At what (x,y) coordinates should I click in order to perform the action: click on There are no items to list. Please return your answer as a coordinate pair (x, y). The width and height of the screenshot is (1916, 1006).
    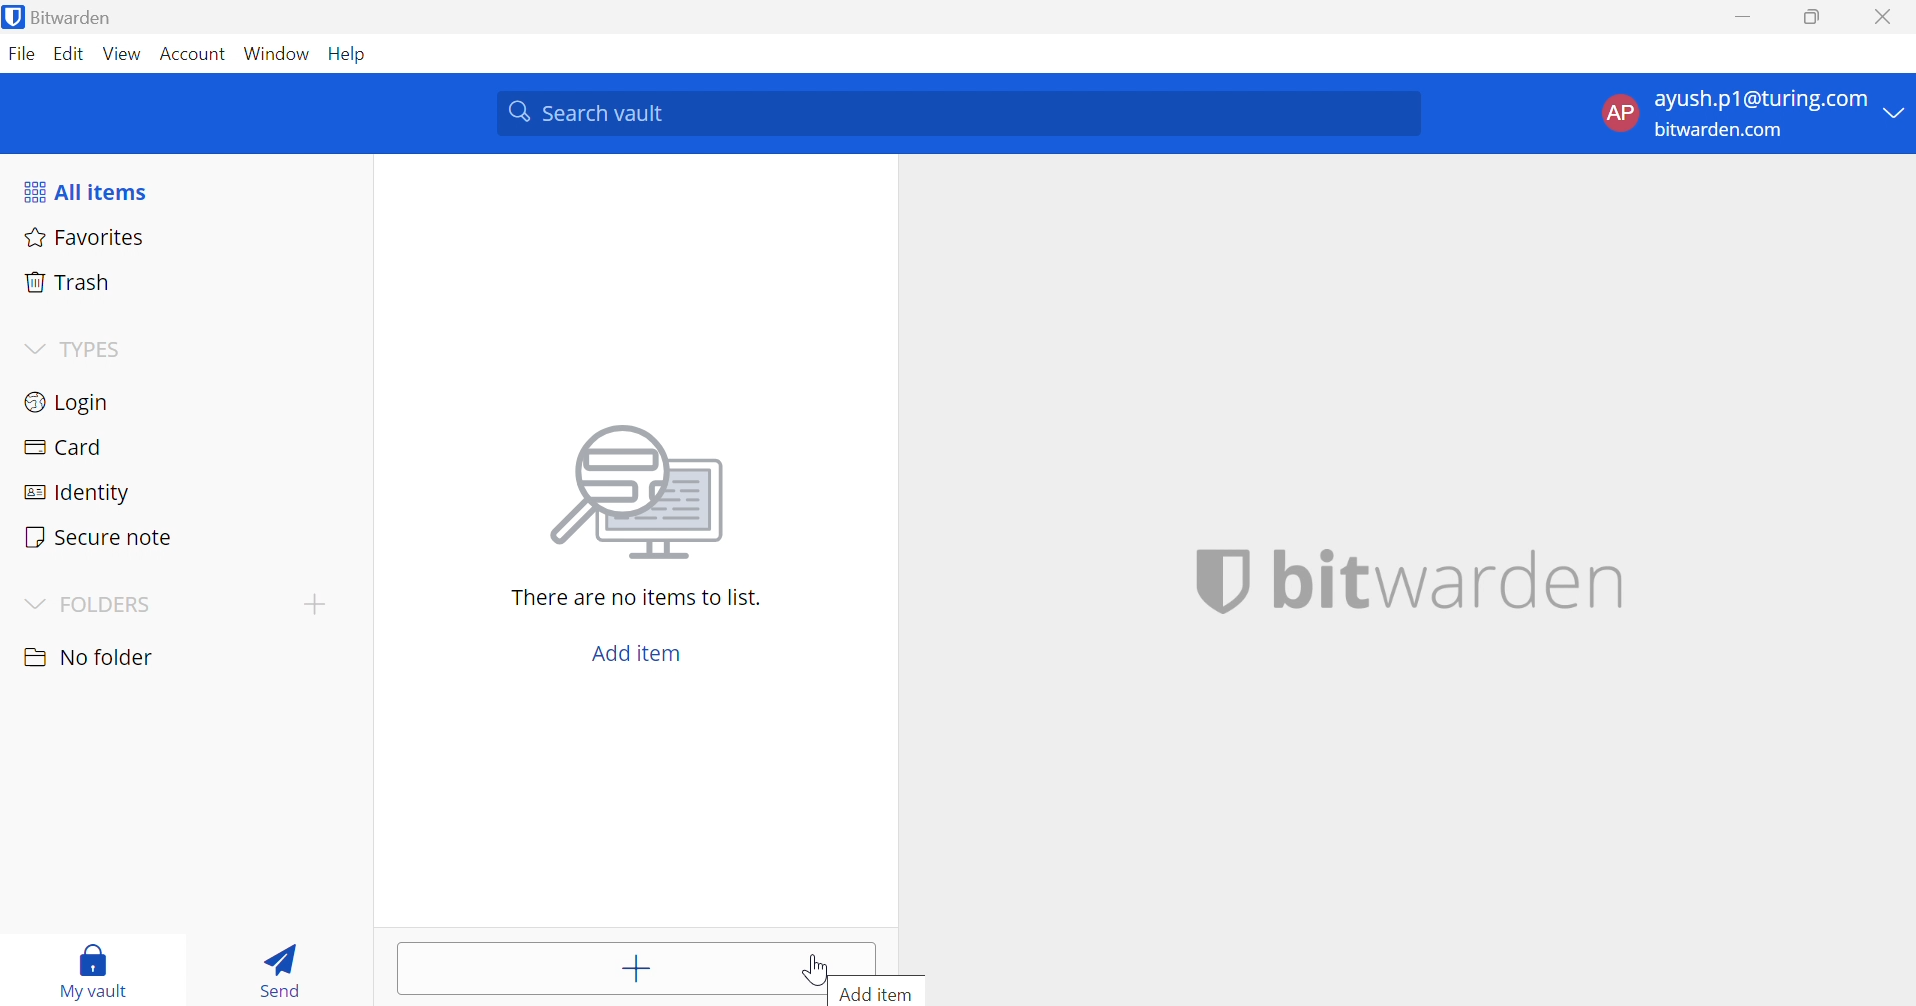
    Looking at the image, I should click on (635, 598).